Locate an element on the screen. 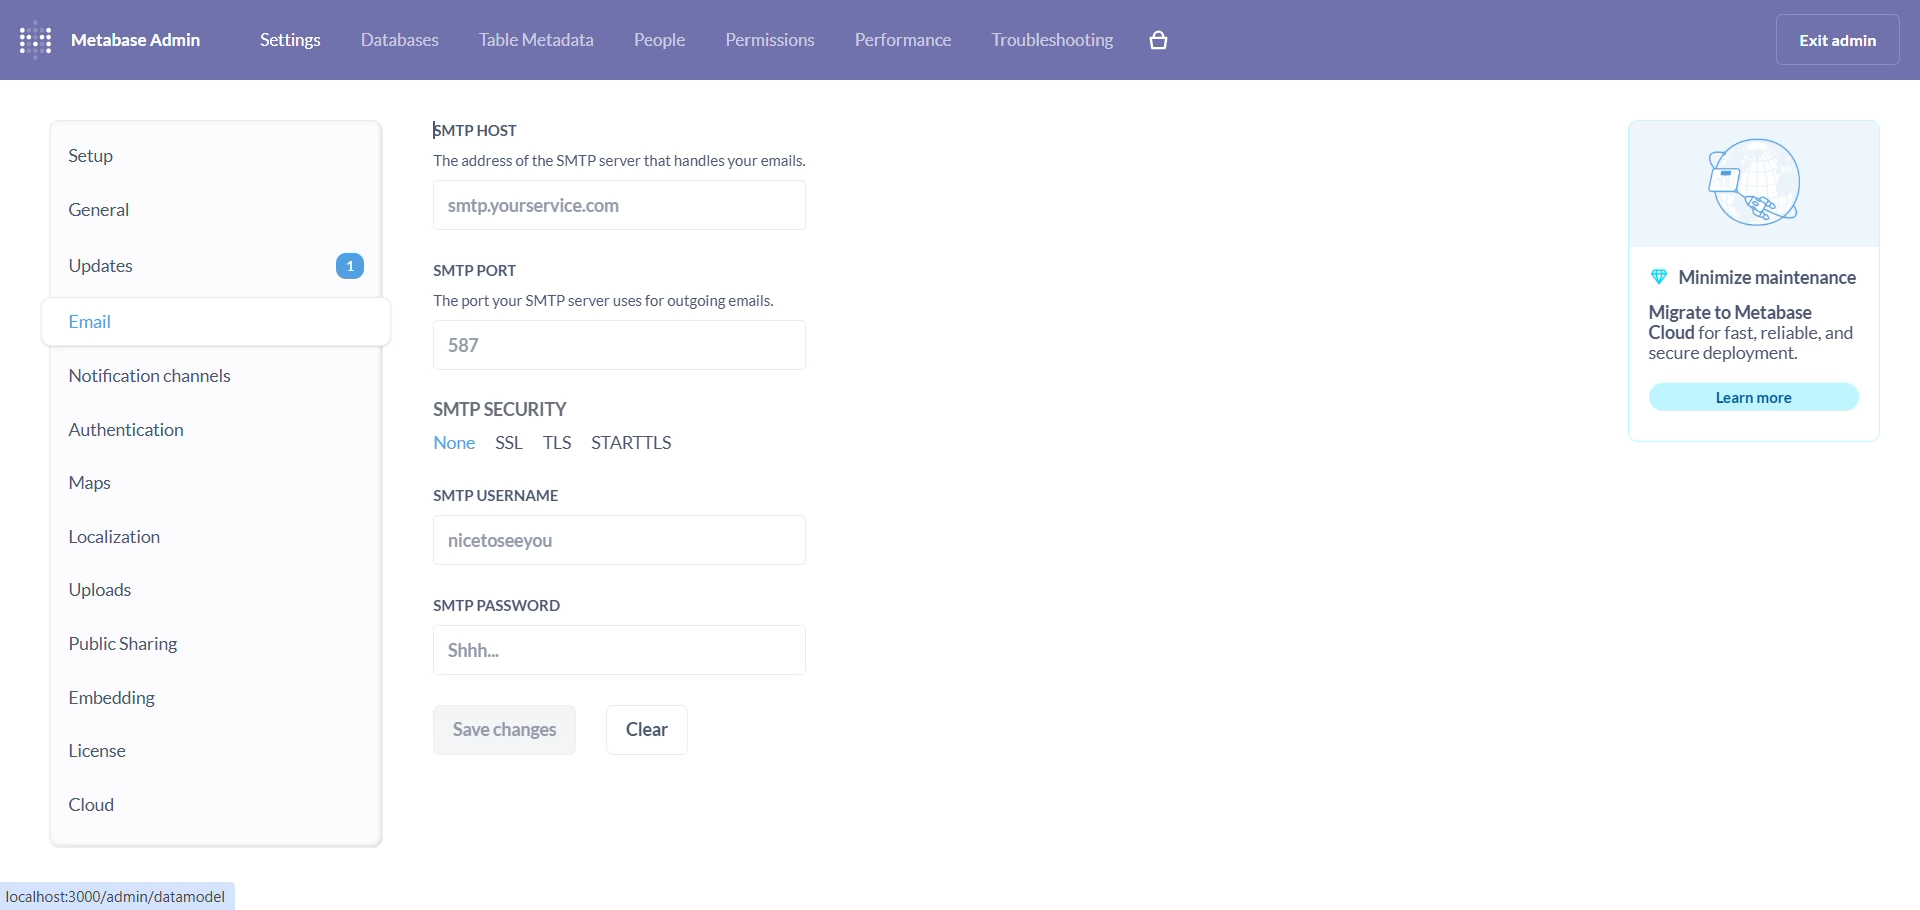  table metadata is located at coordinates (543, 39).